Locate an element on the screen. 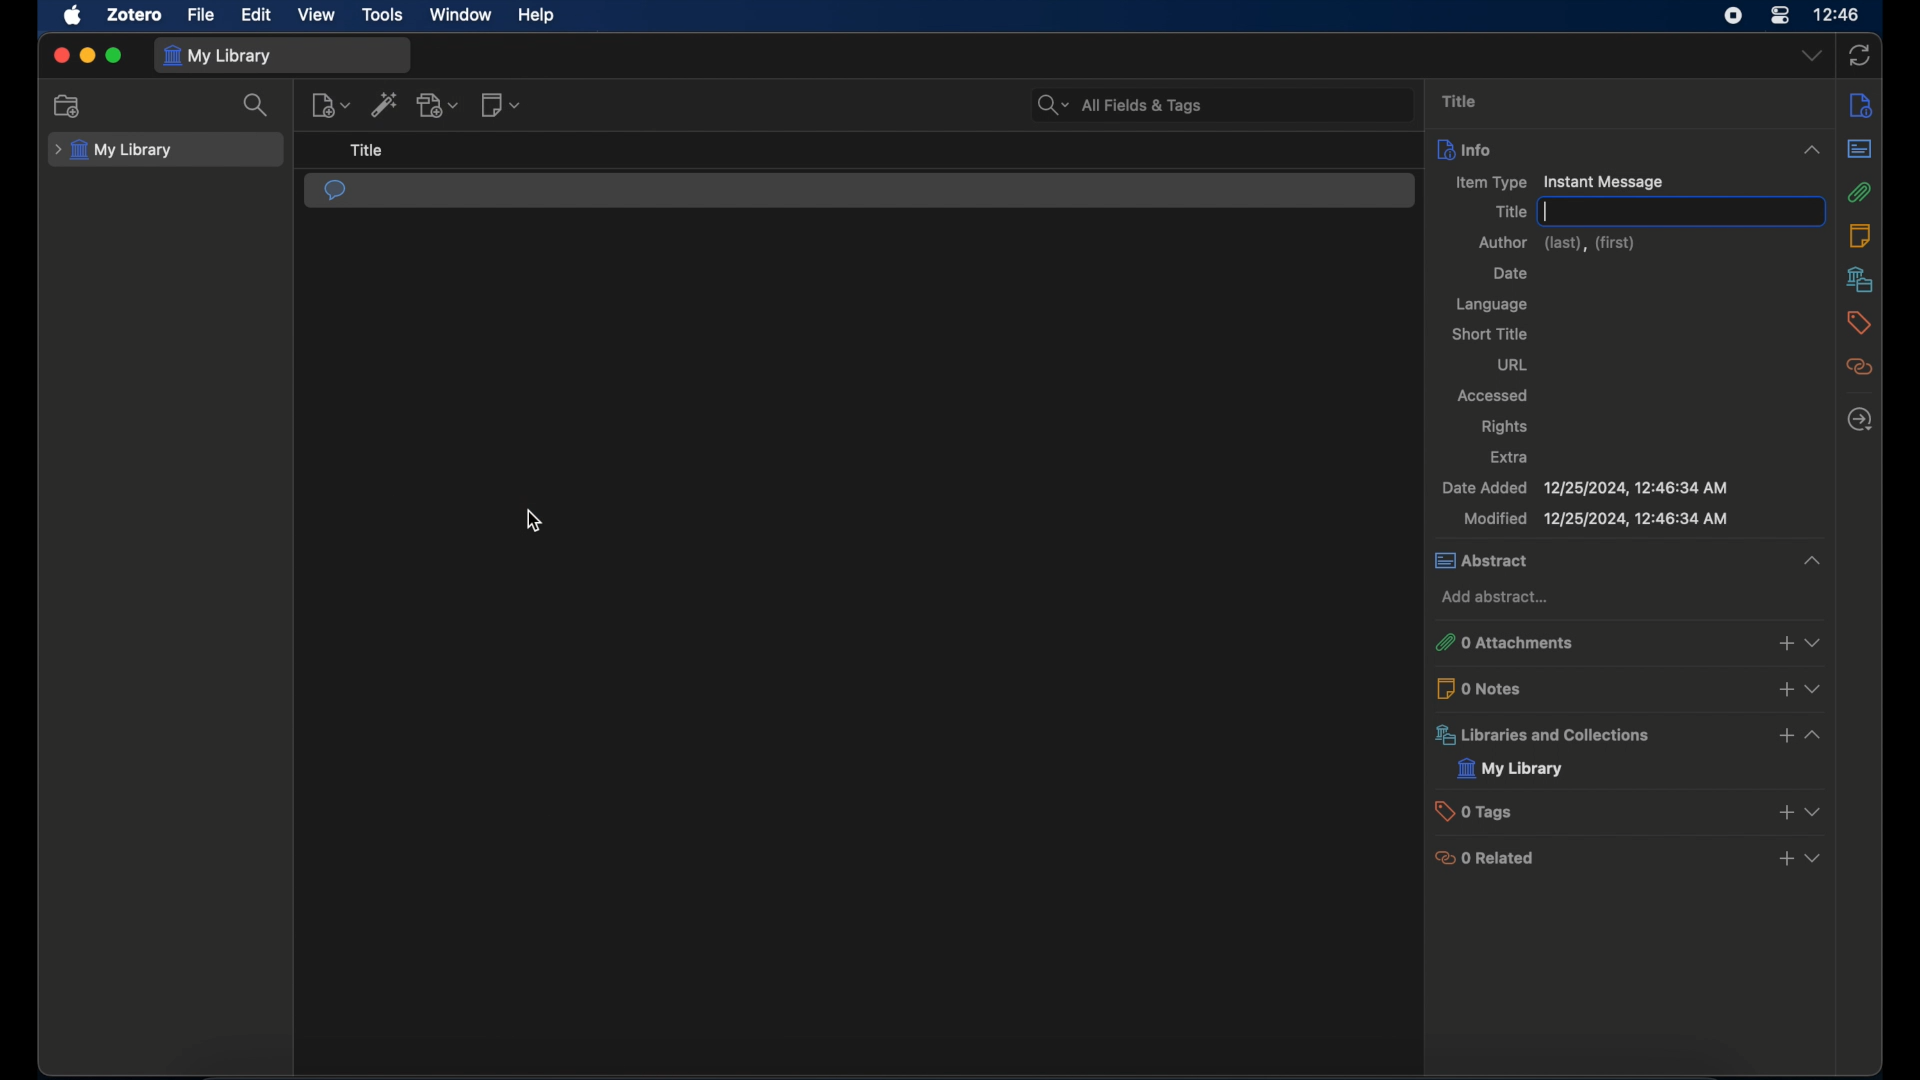 The width and height of the screenshot is (1920, 1080). sync is located at coordinates (1859, 56).